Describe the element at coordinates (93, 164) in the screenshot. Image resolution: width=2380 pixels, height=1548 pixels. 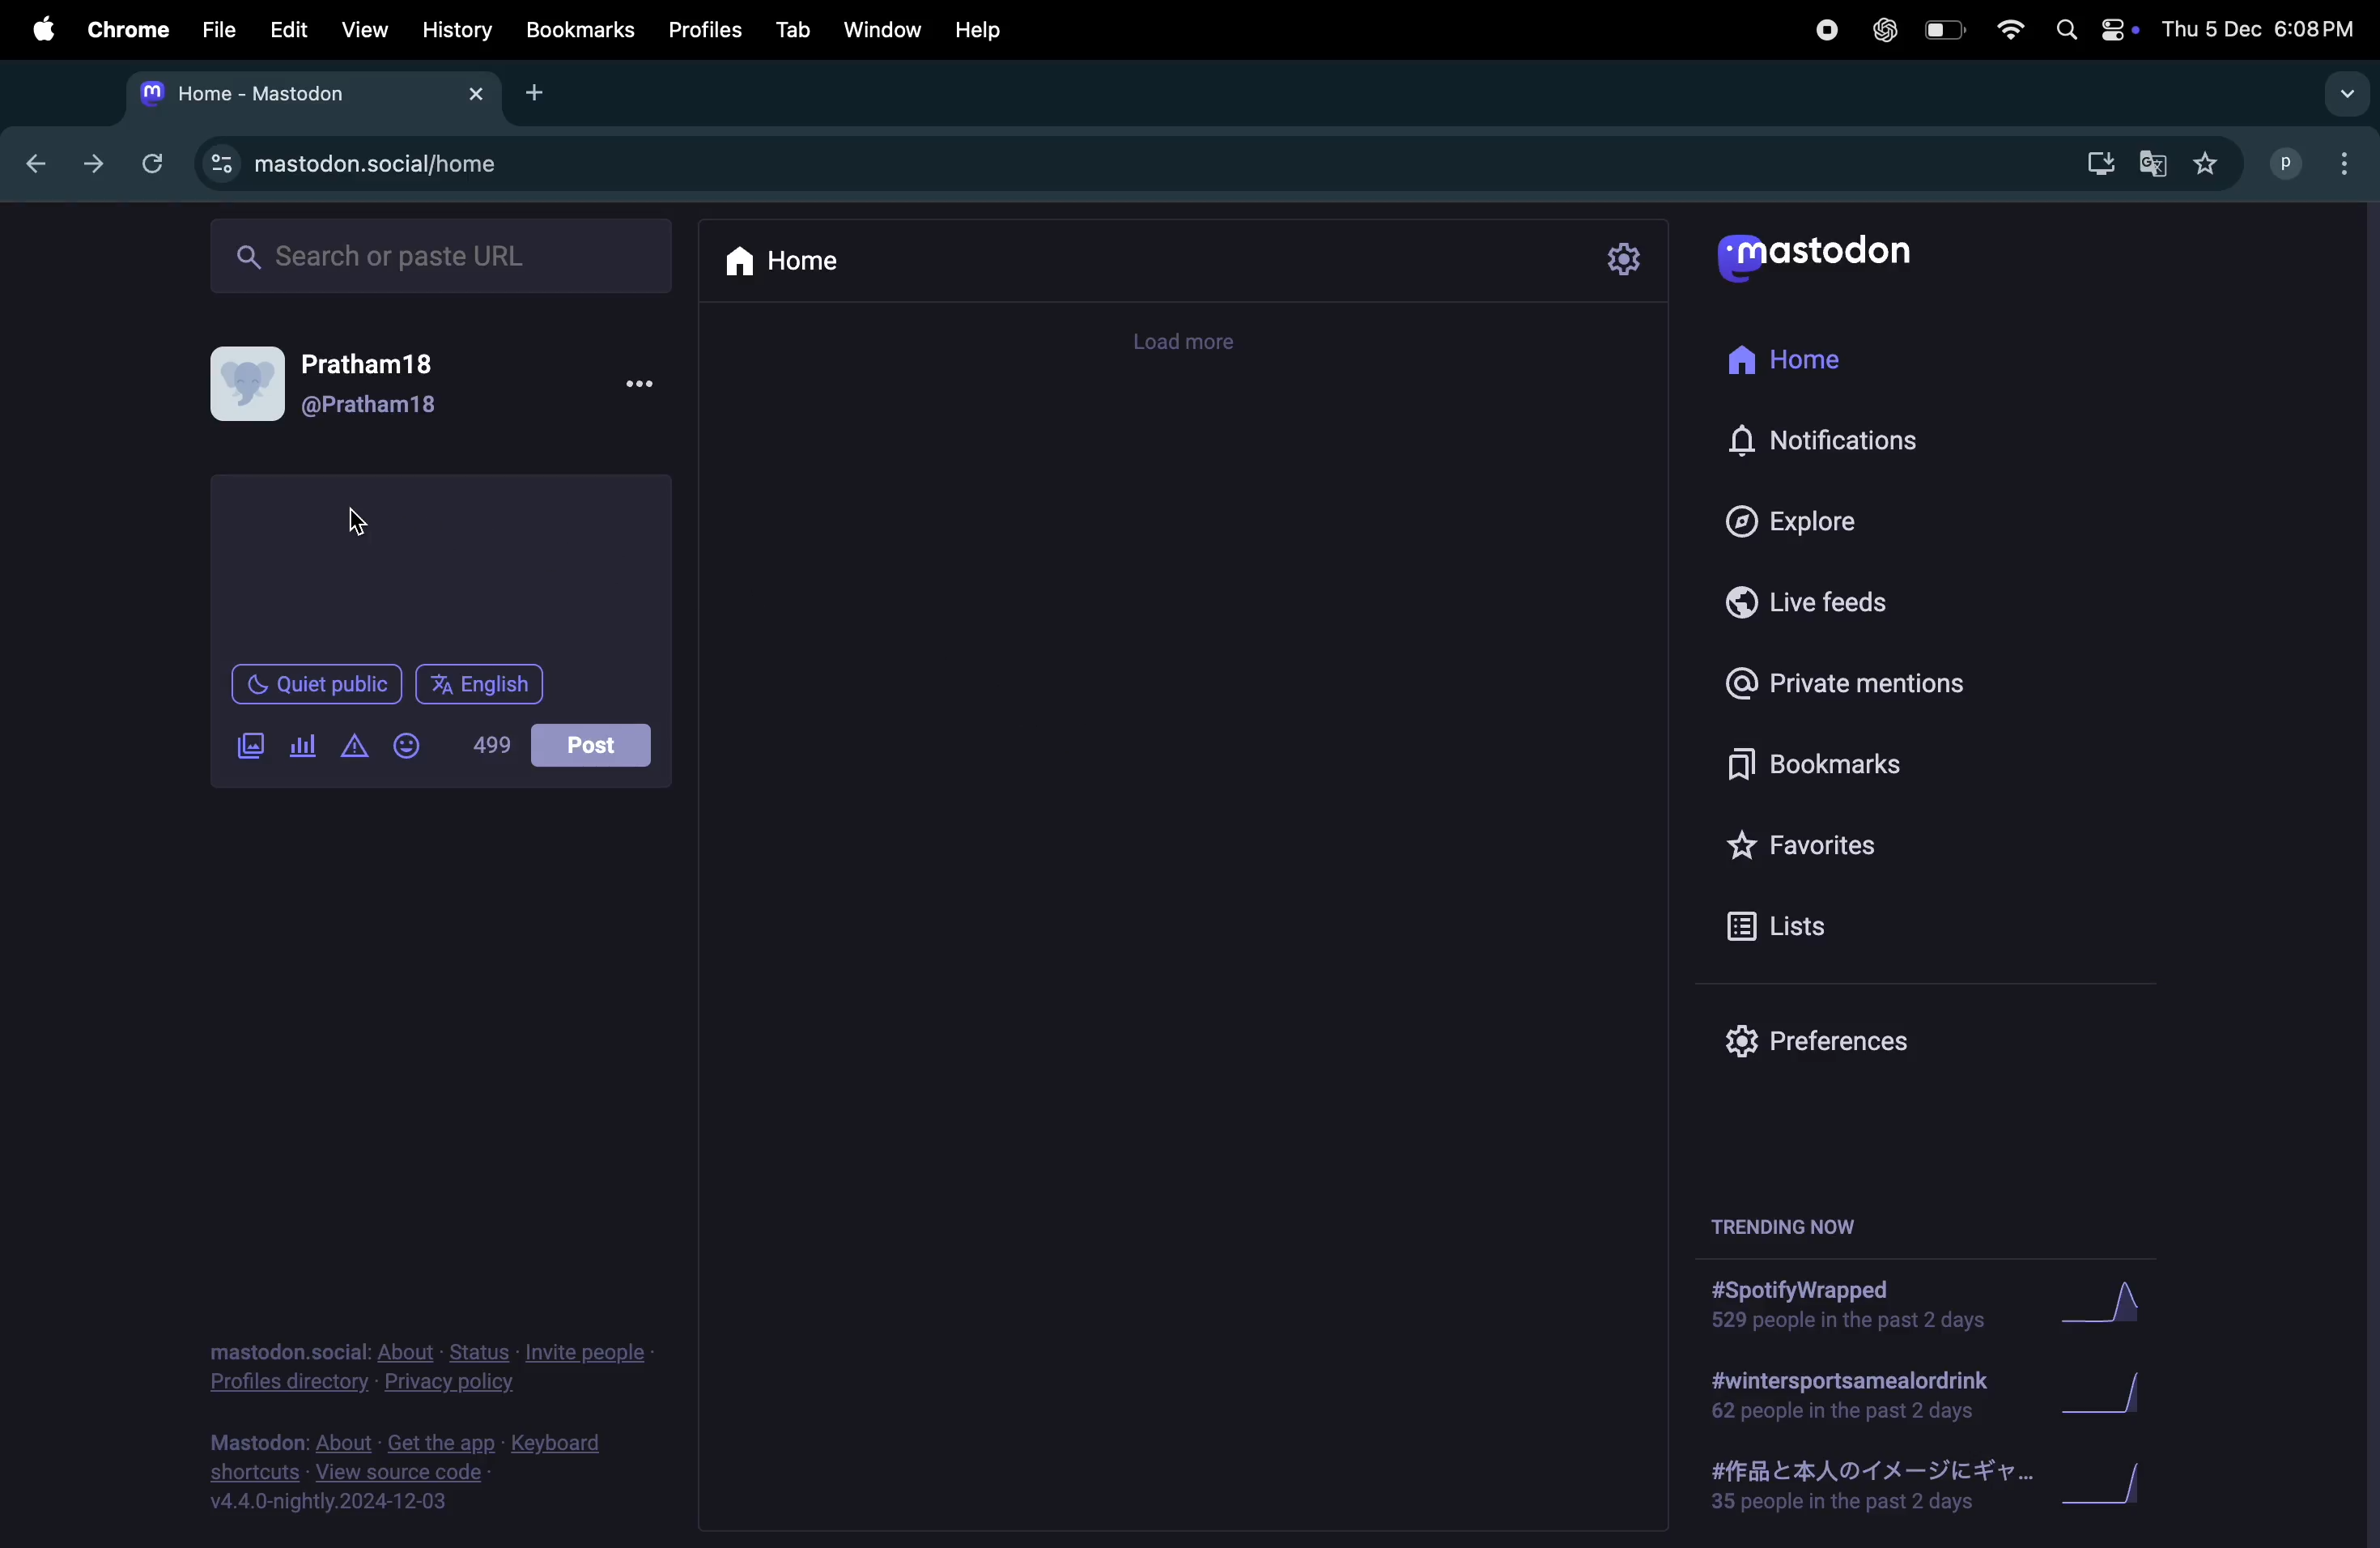
I see `forward` at that location.